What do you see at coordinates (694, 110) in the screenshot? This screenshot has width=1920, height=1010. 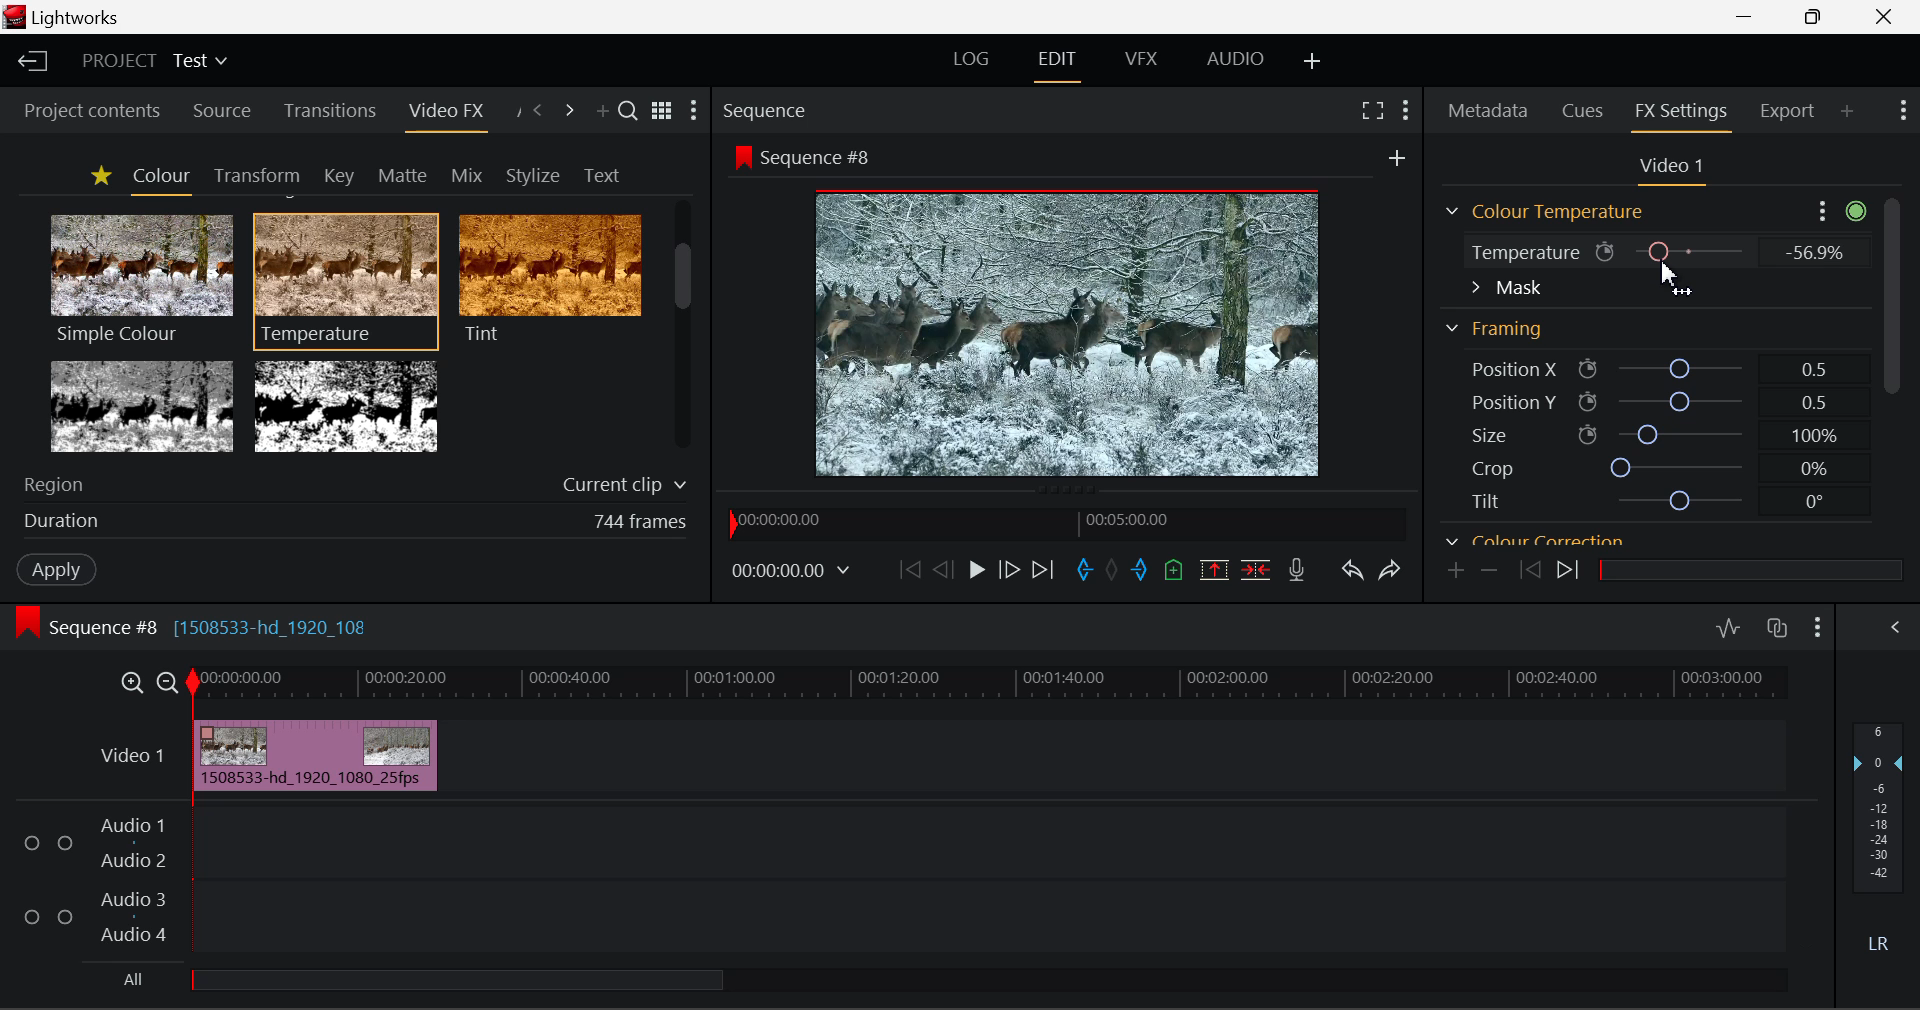 I see `Show Settings` at bounding box center [694, 110].